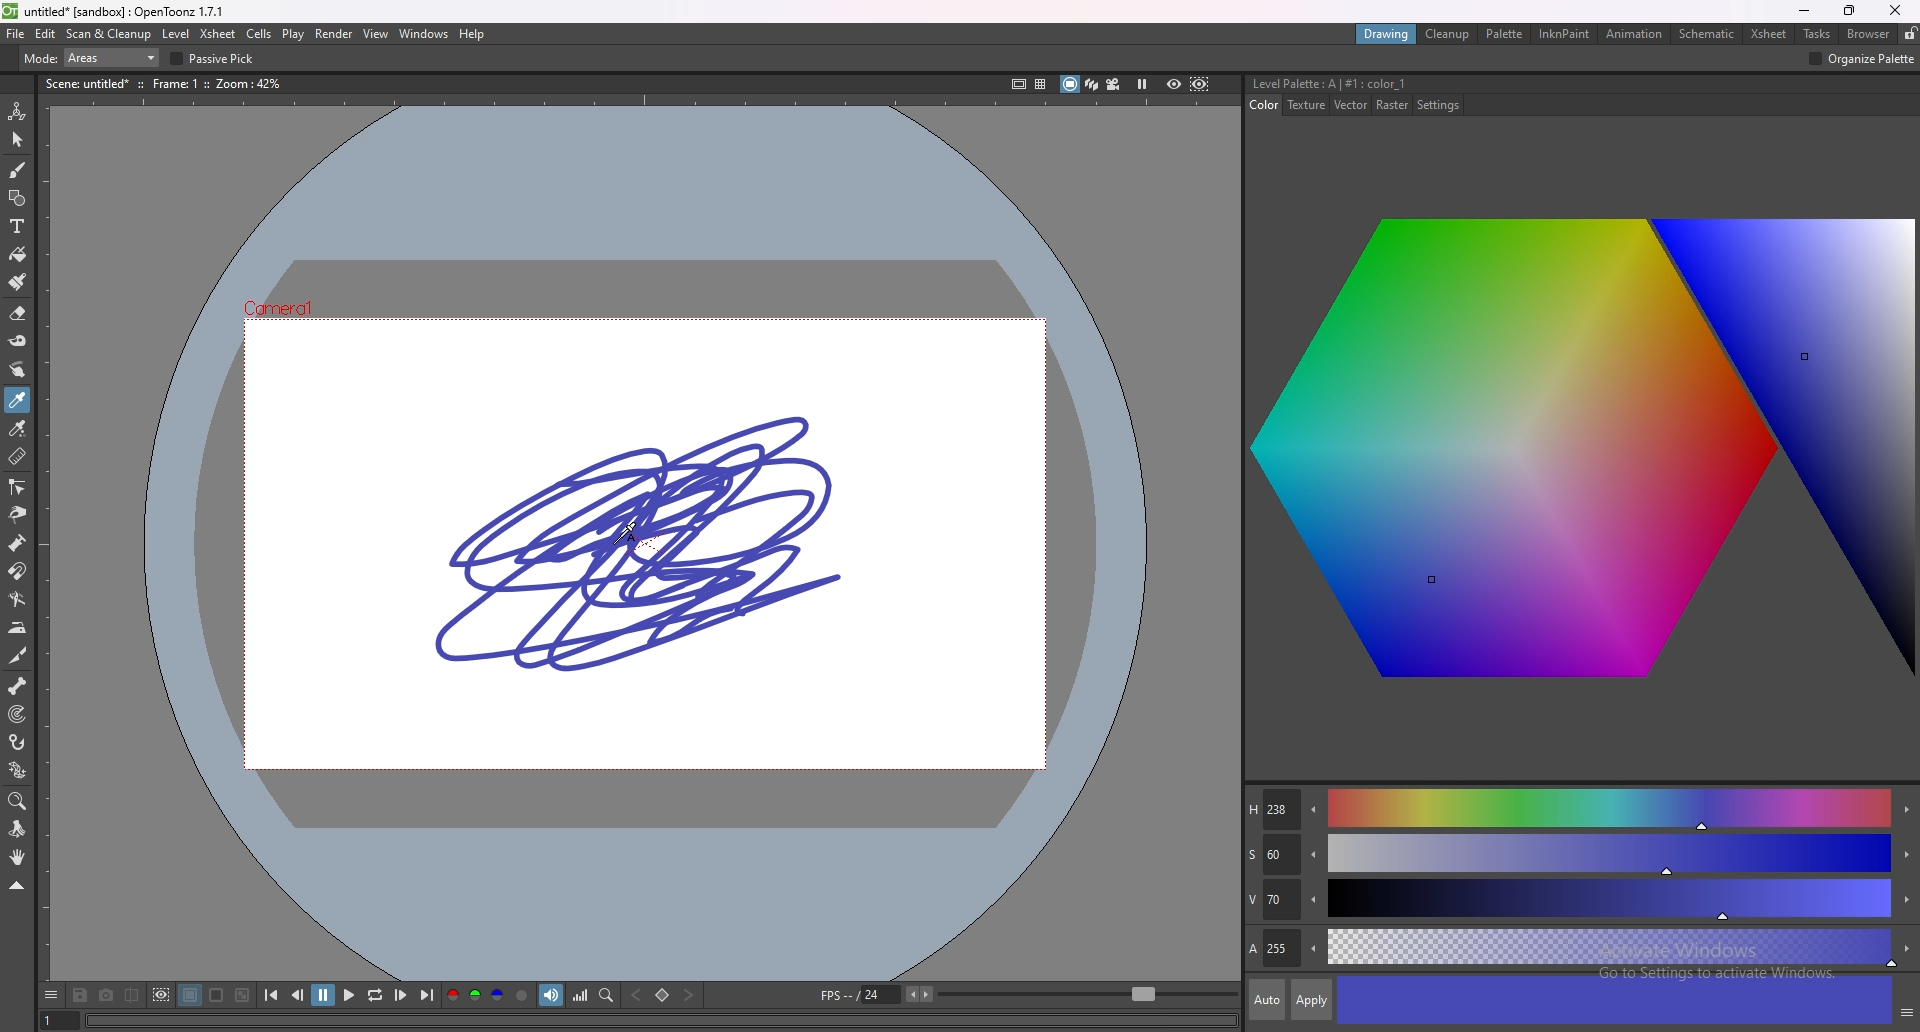 This screenshot has height=1032, width=1920. Describe the element at coordinates (16, 369) in the screenshot. I see `finger tool` at that location.